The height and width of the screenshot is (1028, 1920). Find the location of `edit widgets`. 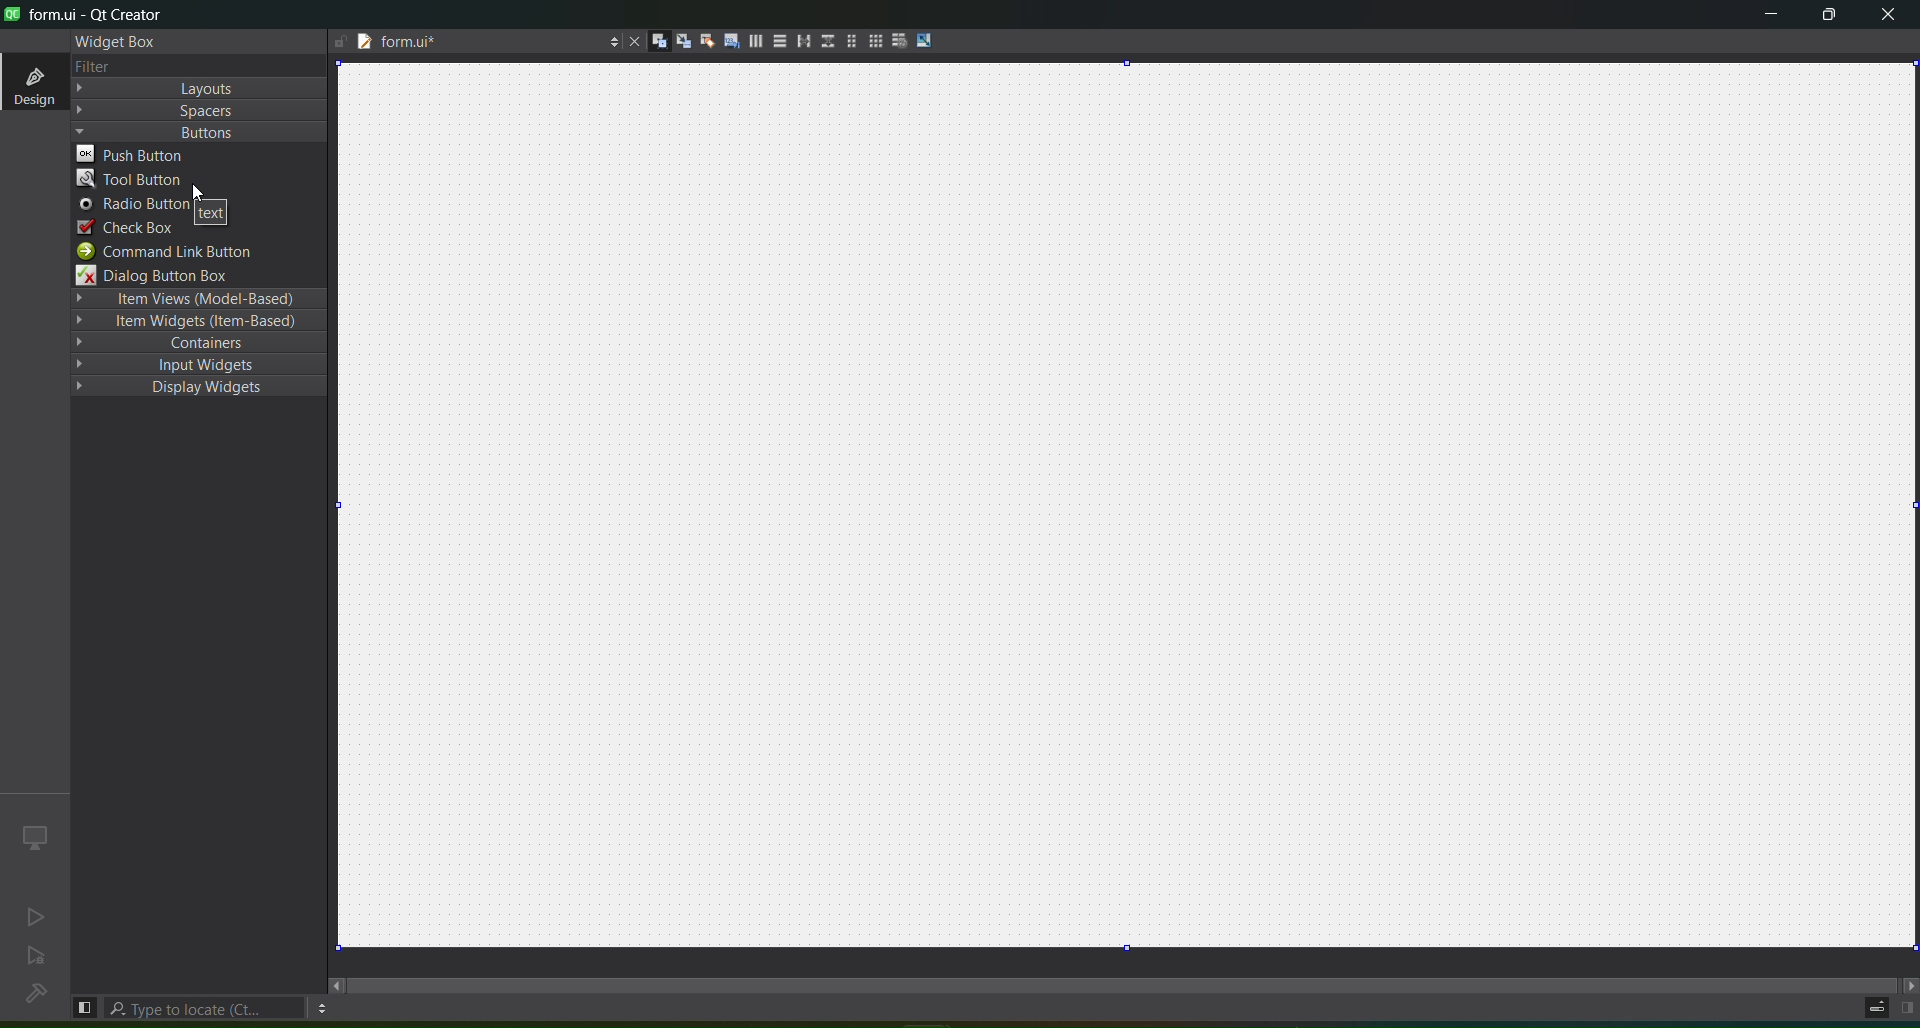

edit widgets is located at coordinates (654, 40).